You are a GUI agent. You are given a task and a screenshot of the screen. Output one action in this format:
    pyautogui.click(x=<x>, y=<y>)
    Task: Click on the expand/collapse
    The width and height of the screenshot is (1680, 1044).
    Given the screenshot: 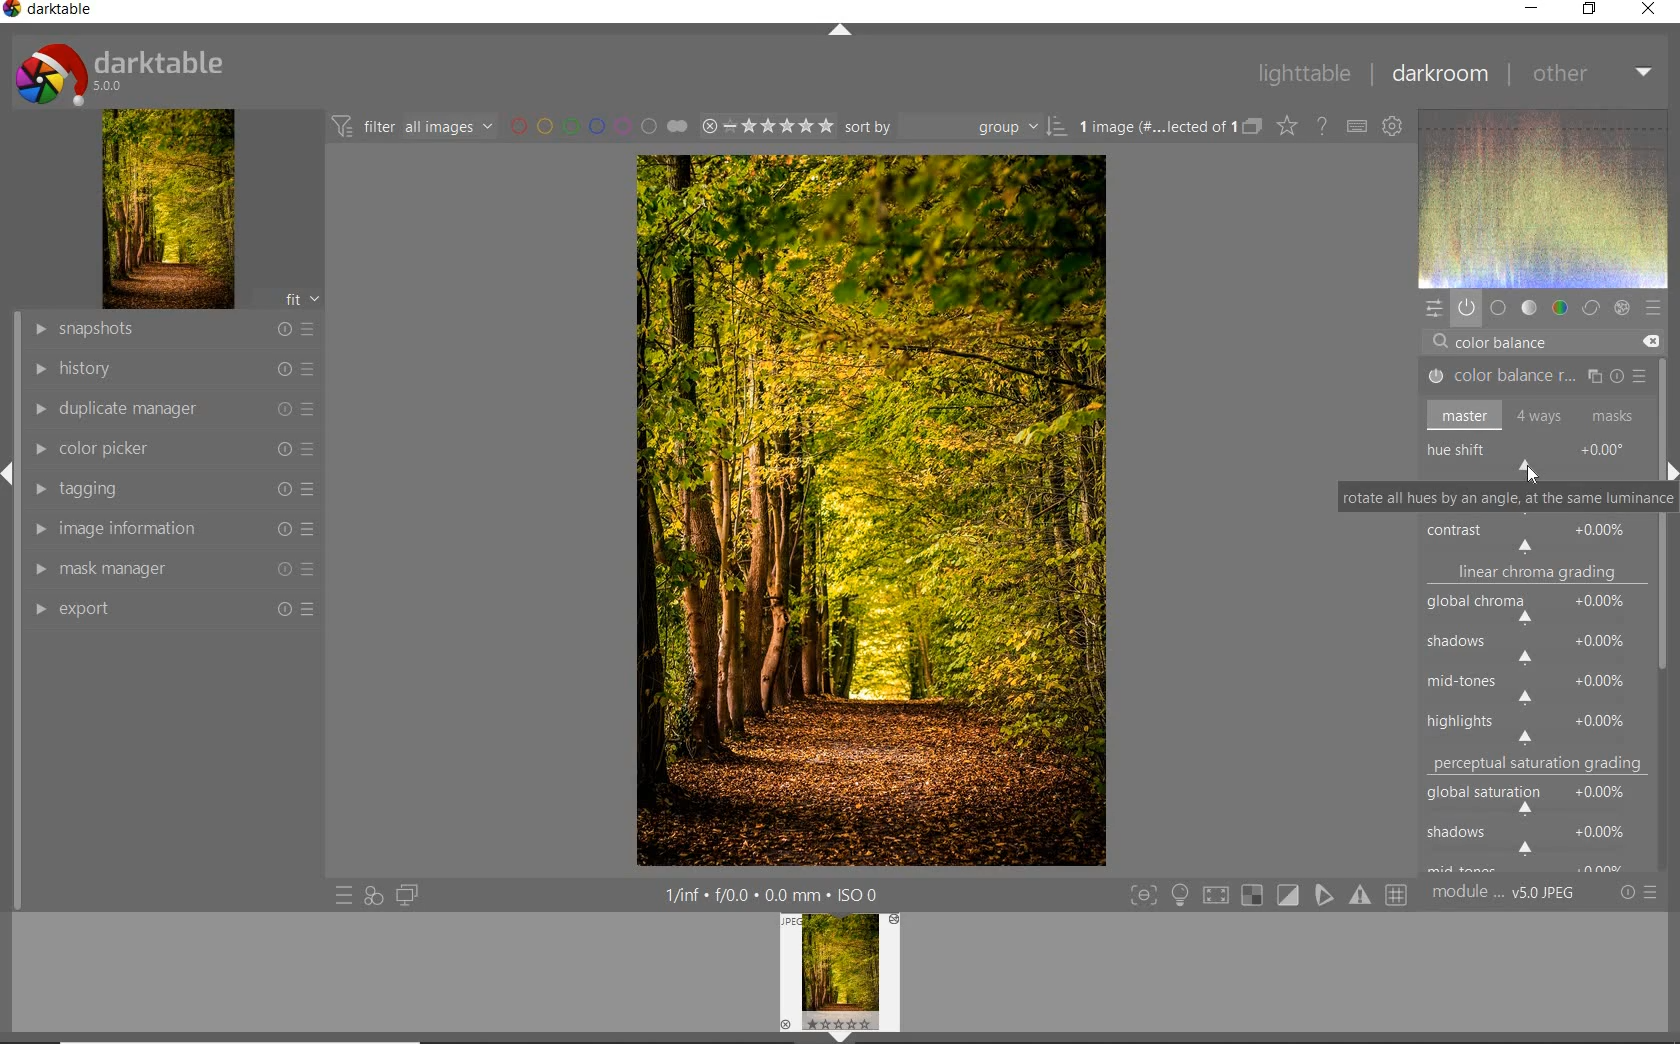 What is the action you would take?
    pyautogui.click(x=837, y=30)
    